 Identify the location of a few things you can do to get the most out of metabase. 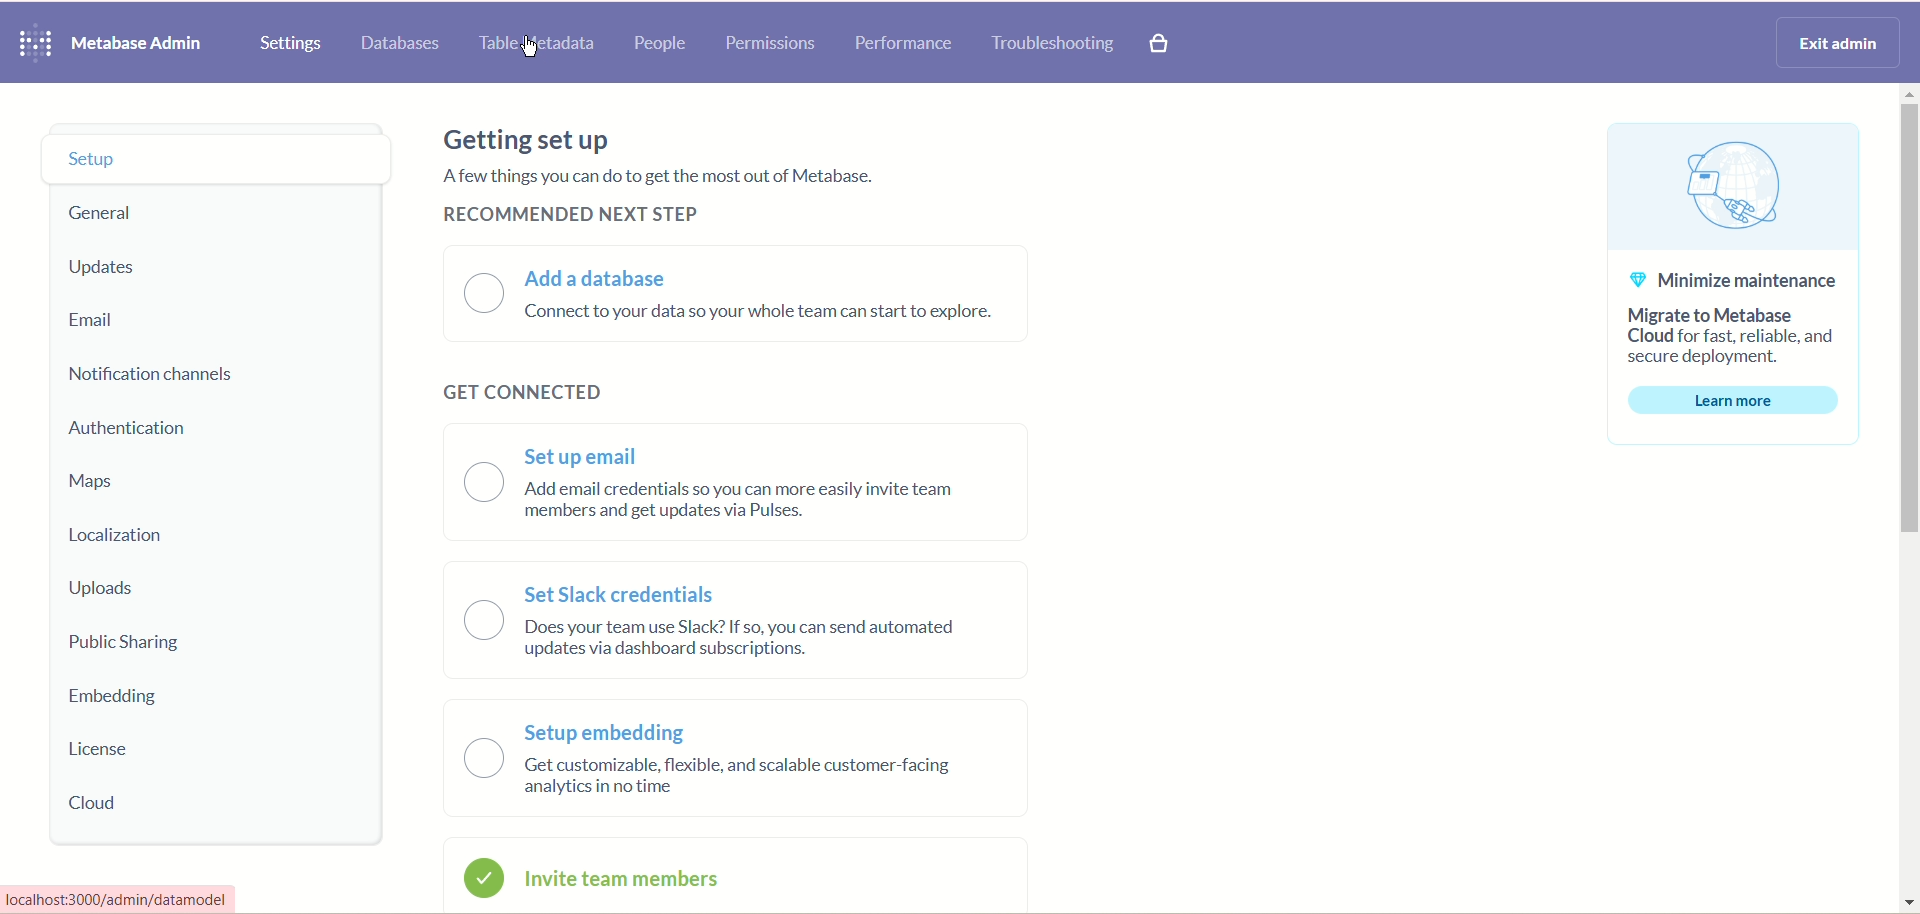
(647, 175).